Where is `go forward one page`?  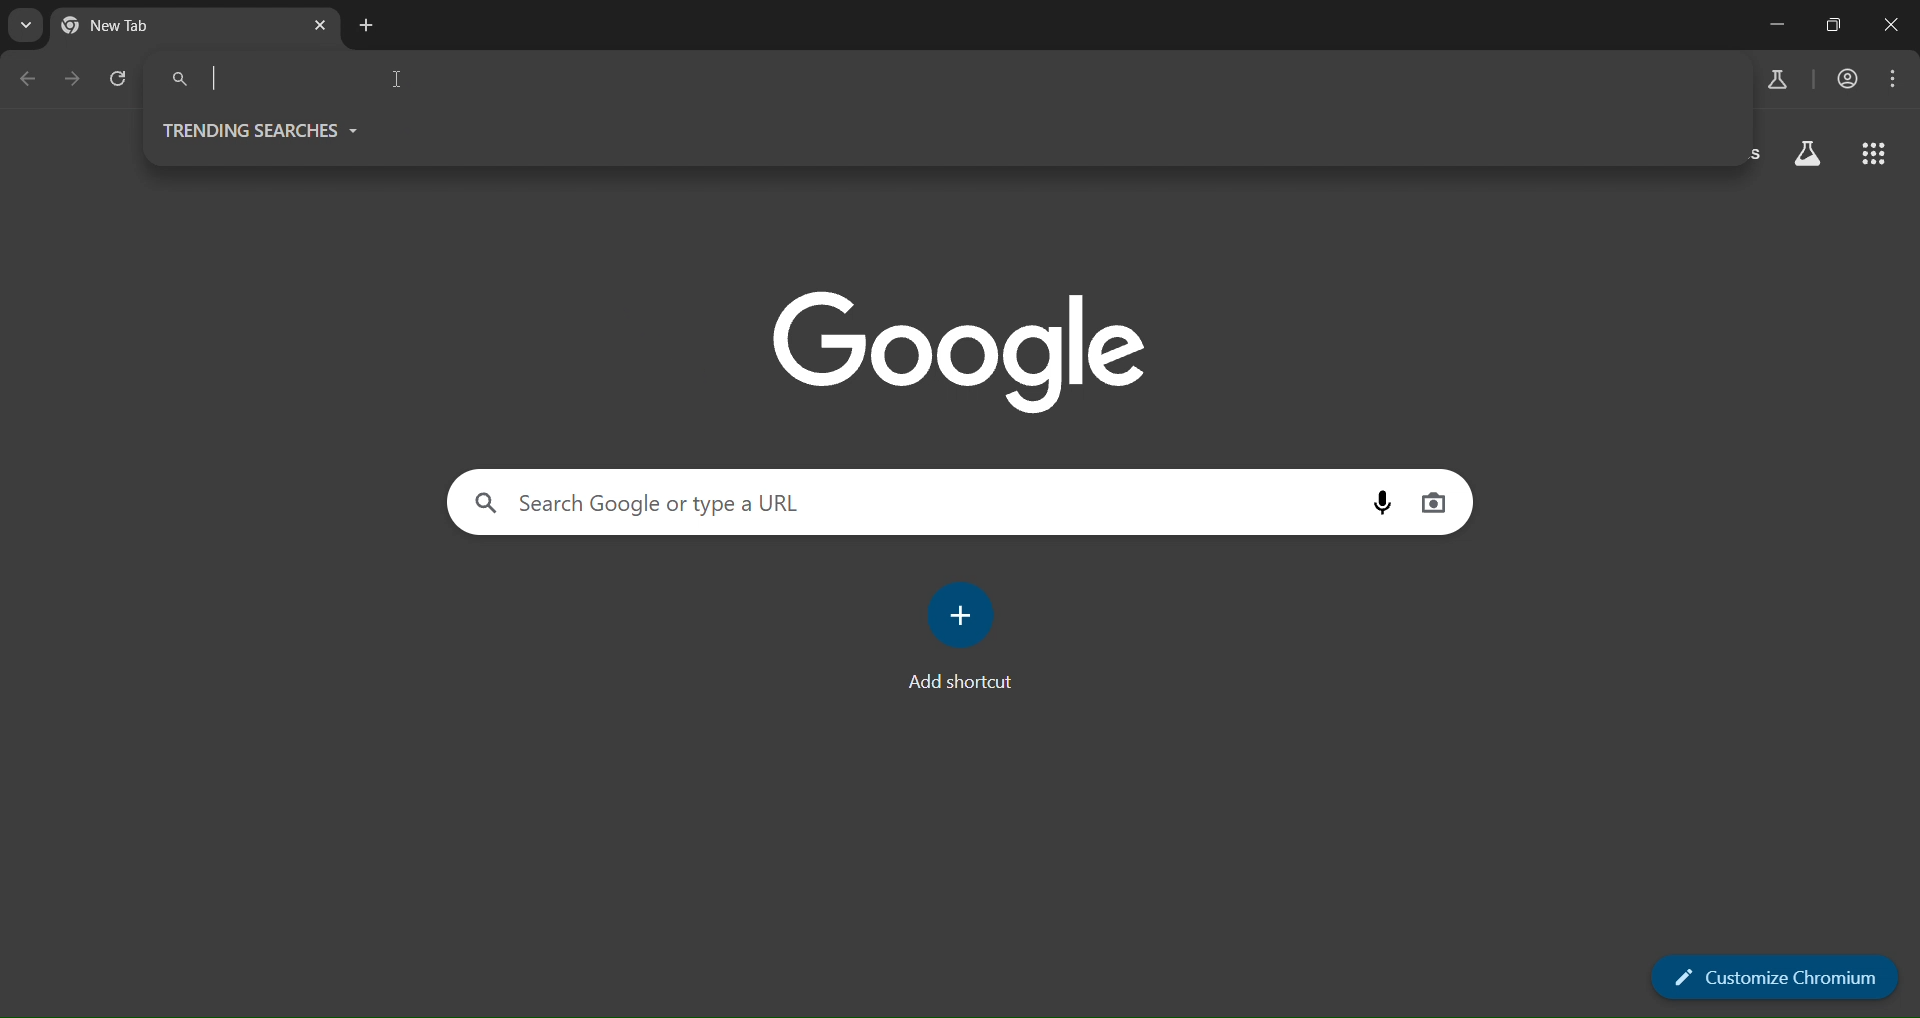 go forward one page is located at coordinates (71, 81).